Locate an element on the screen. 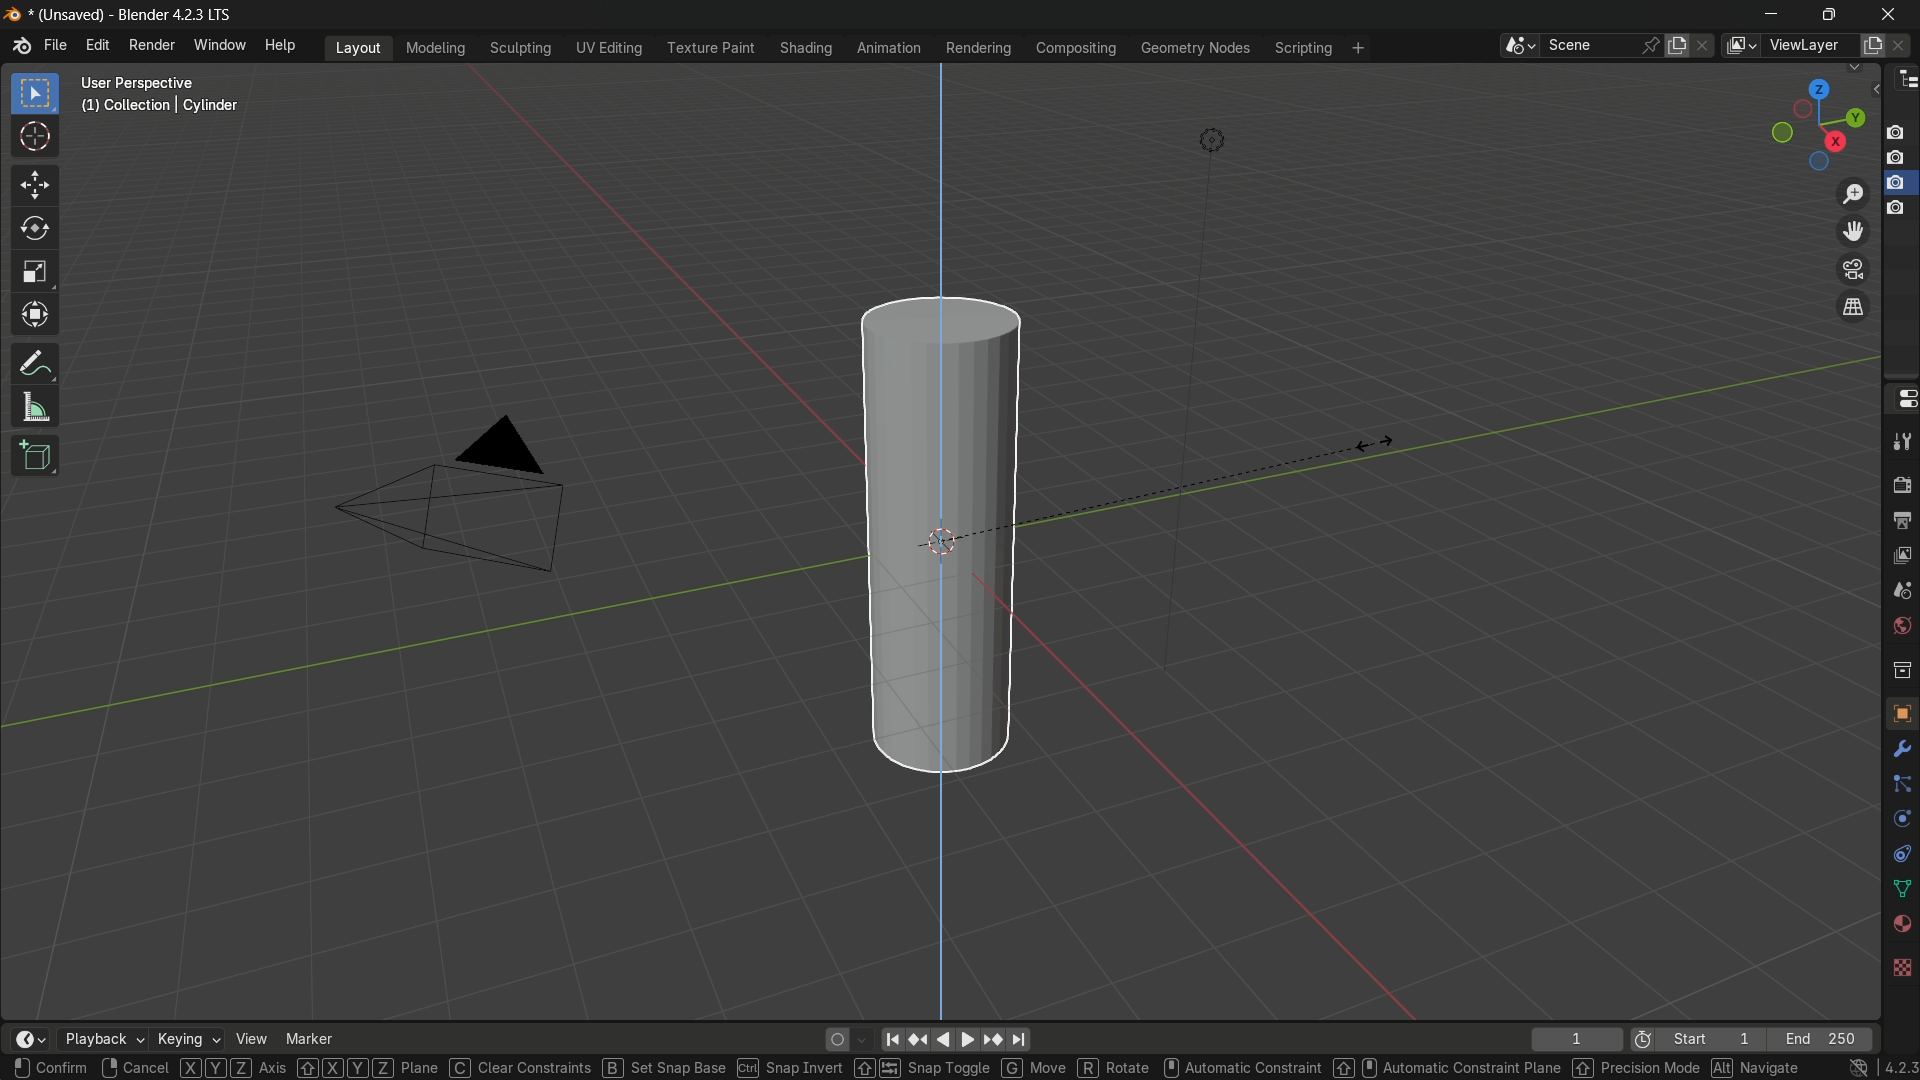  timeline is located at coordinates (27, 1039).